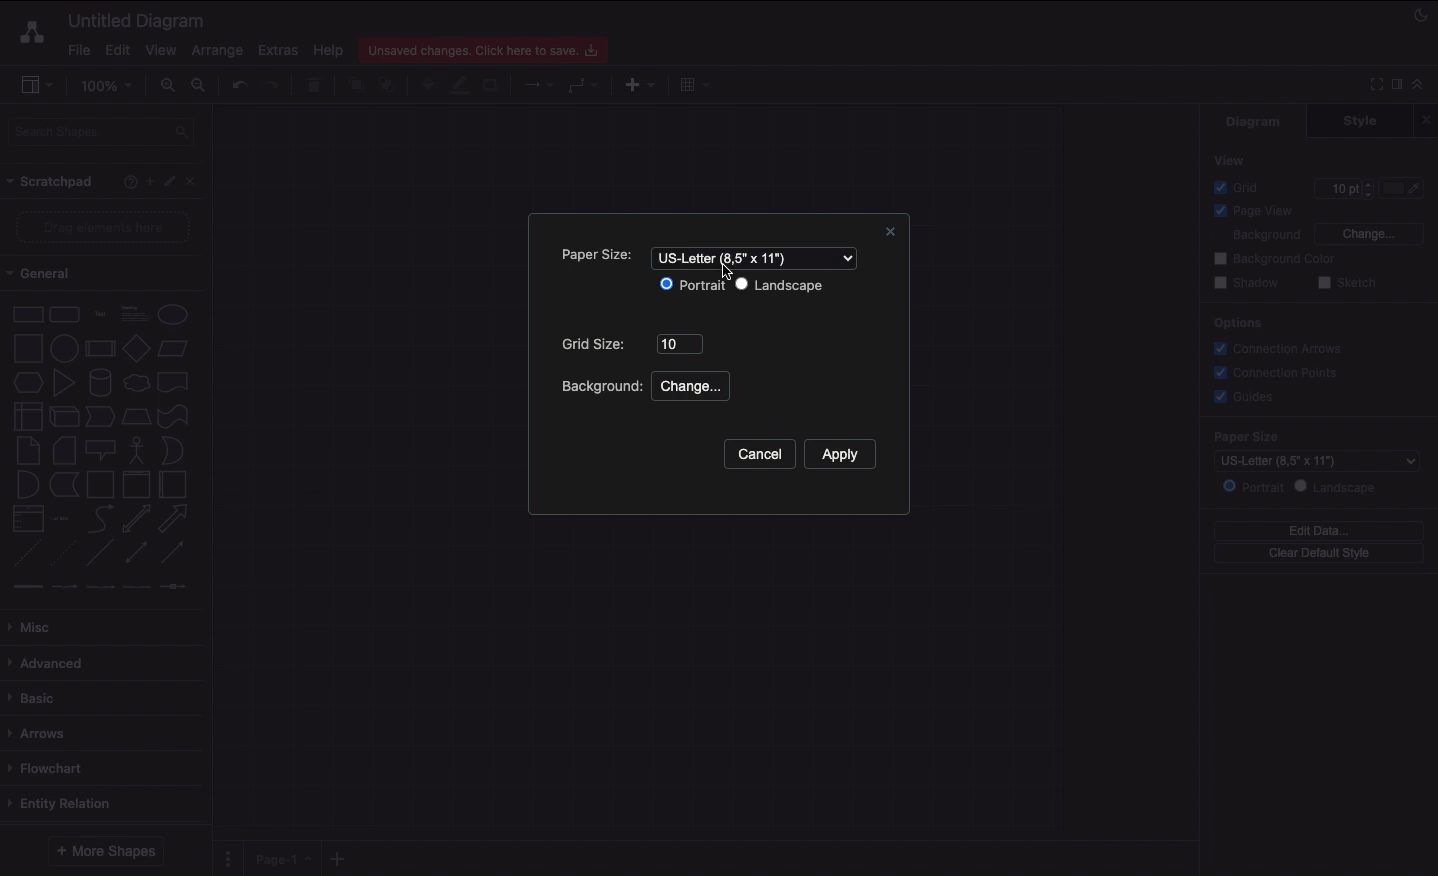 The image size is (1438, 876). What do you see at coordinates (887, 234) in the screenshot?
I see `Close` at bounding box center [887, 234].